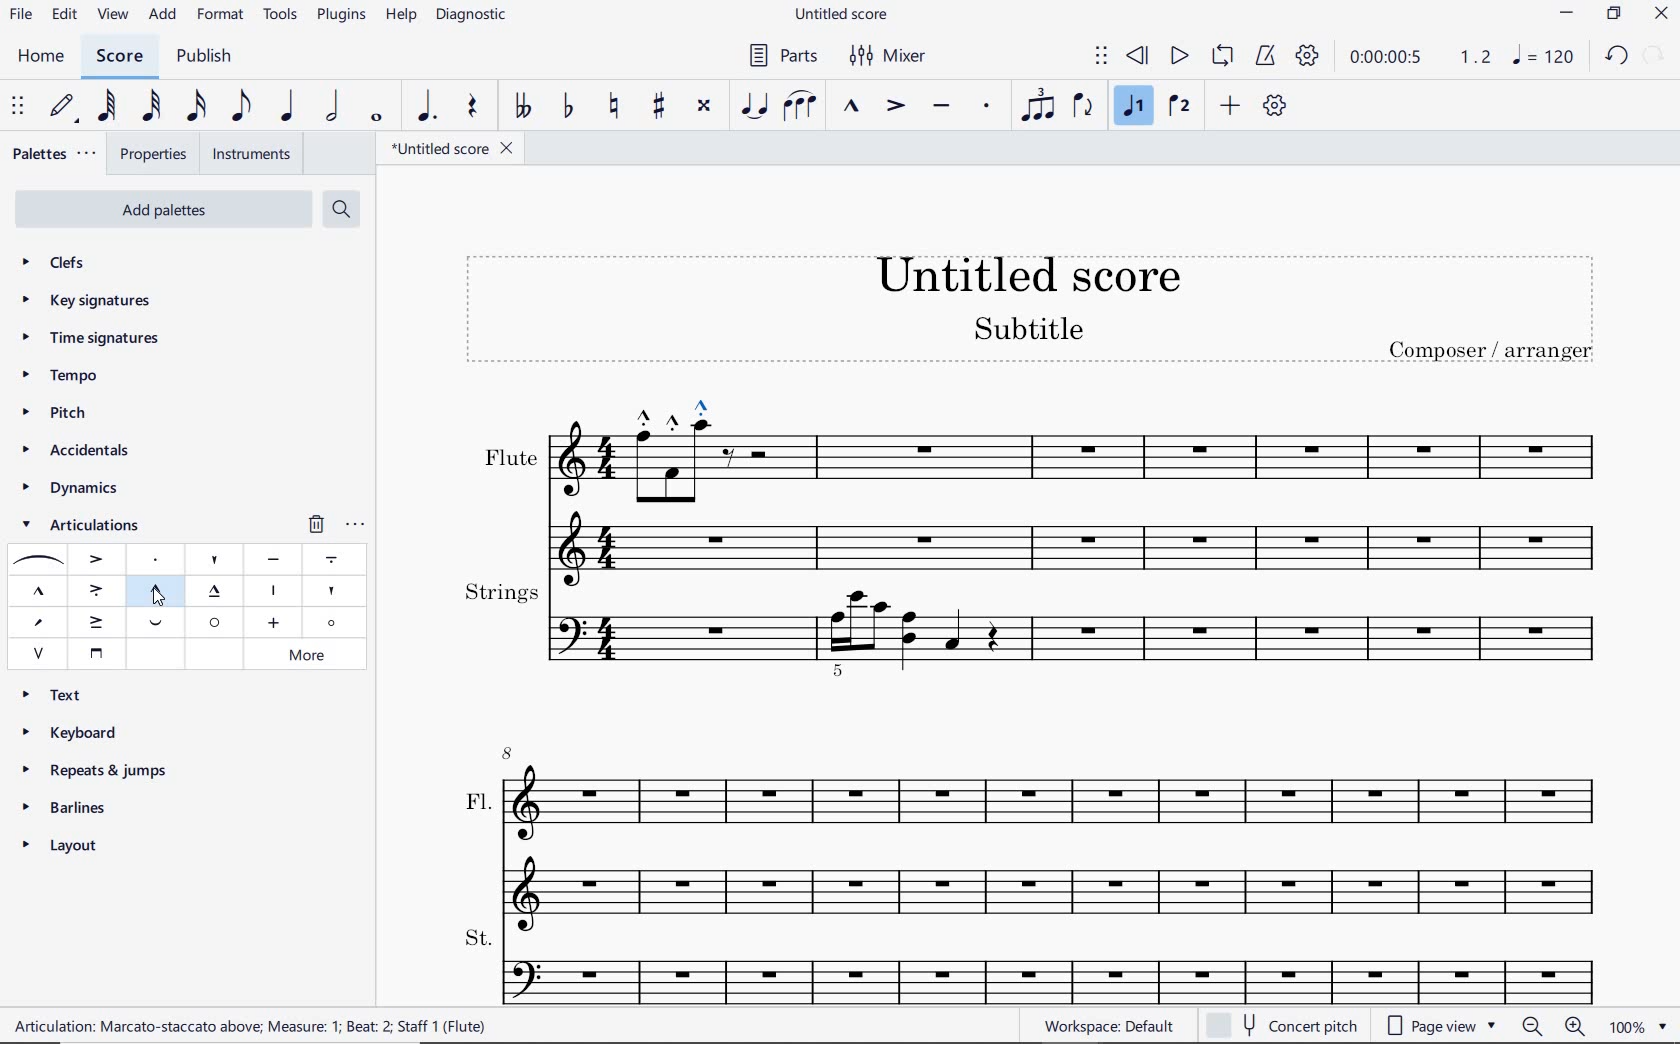 Image resolution: width=1680 pixels, height=1044 pixels. Describe the element at coordinates (154, 603) in the screenshot. I see `cursor` at that location.